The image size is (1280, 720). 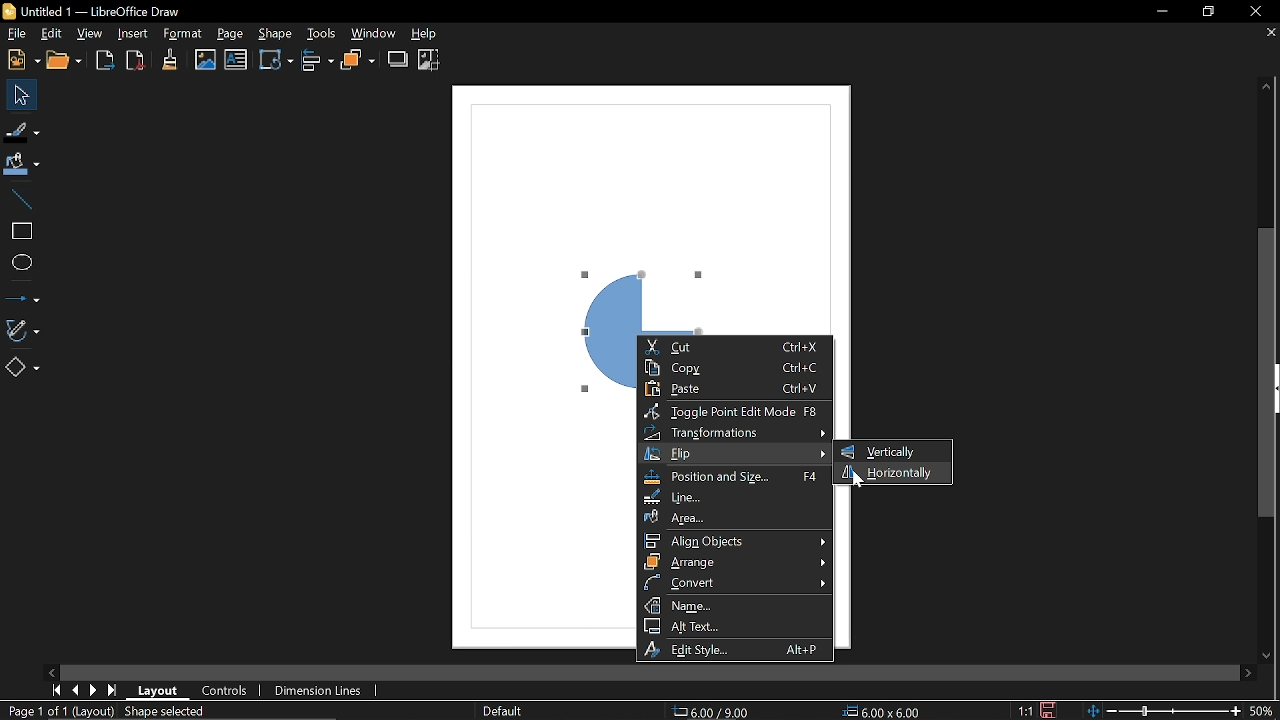 I want to click on Shape selected, so click(x=166, y=712).